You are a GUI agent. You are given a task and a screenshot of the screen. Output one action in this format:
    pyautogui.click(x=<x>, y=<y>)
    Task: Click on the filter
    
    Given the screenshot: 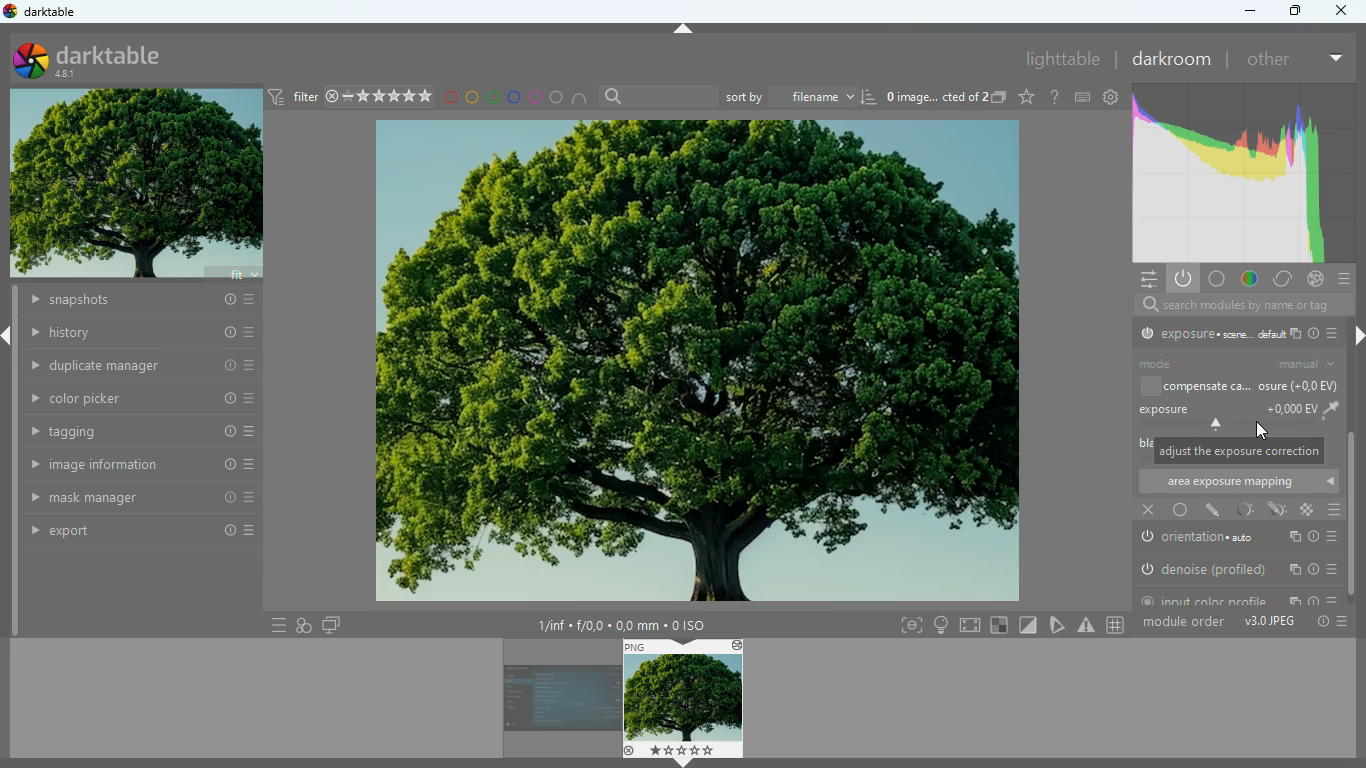 What is the action you would take?
    pyautogui.click(x=351, y=97)
    